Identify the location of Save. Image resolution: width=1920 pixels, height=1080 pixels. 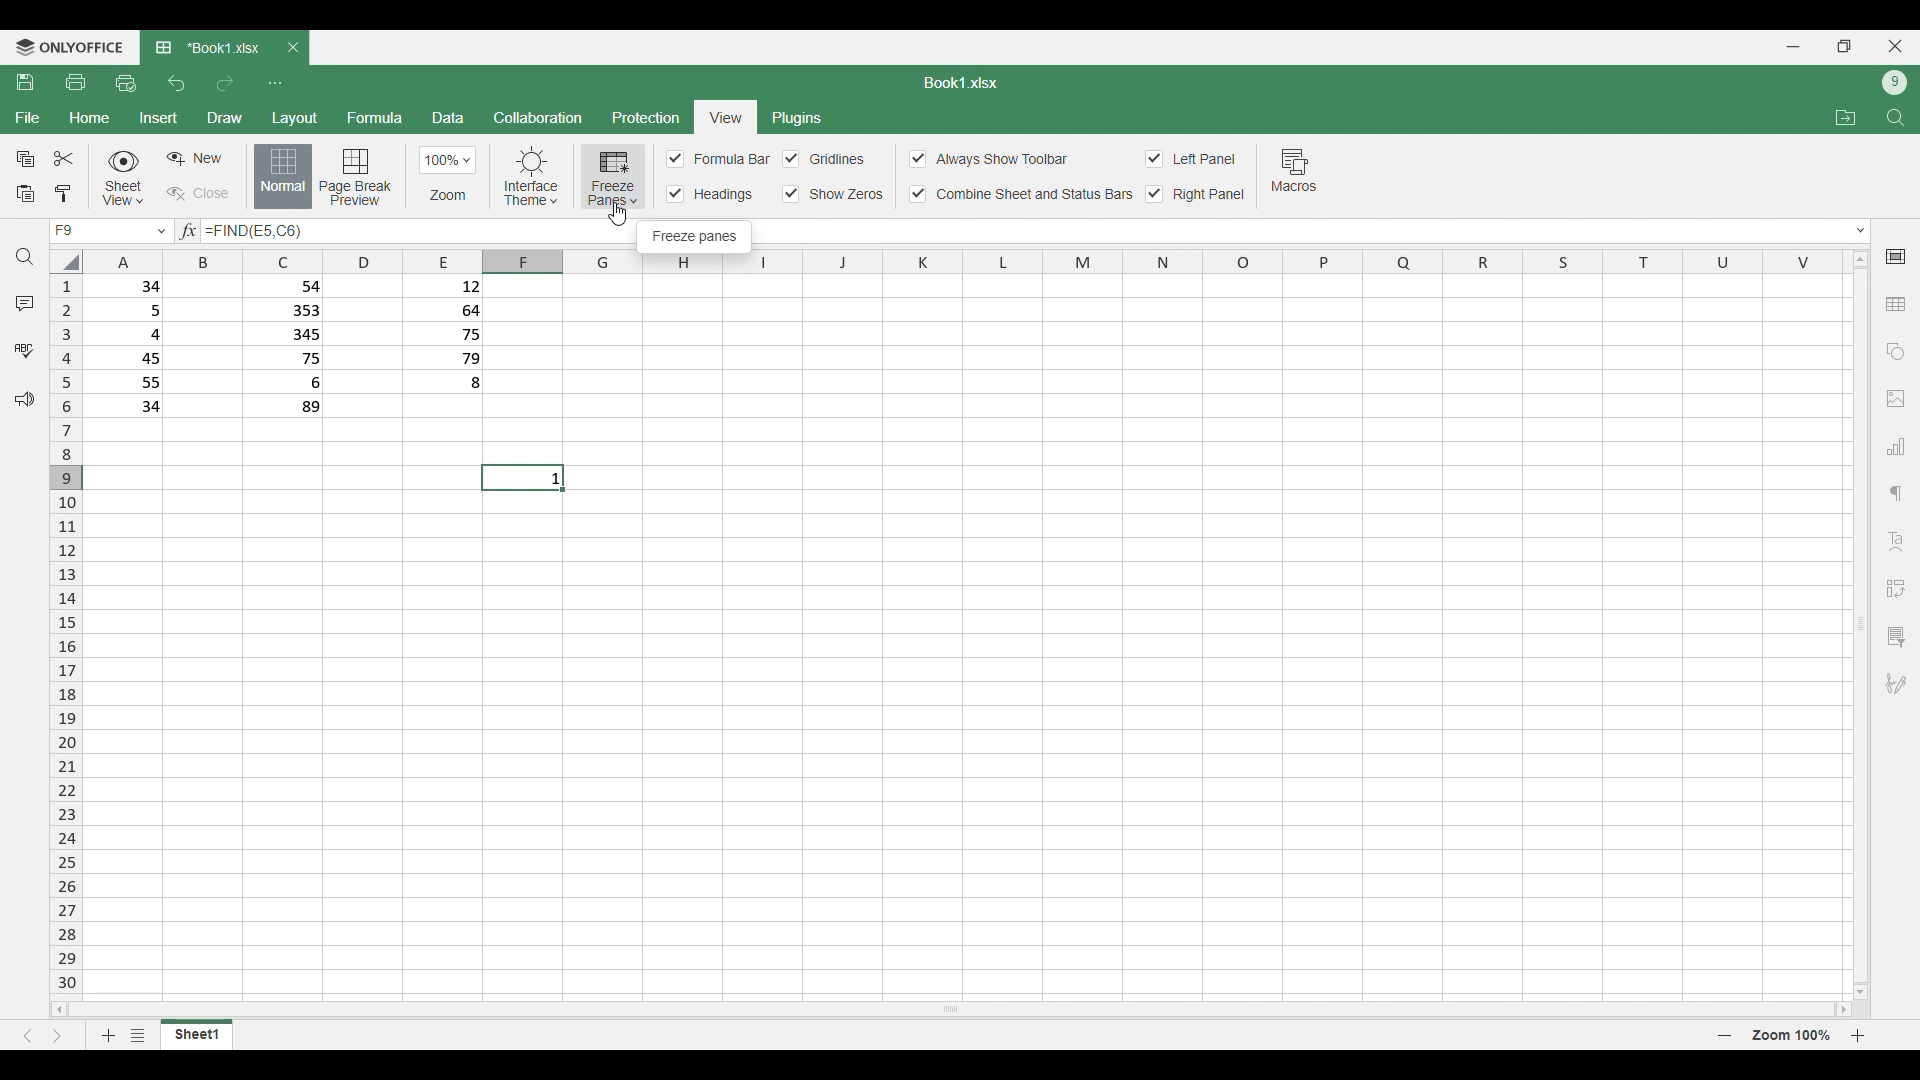
(26, 83).